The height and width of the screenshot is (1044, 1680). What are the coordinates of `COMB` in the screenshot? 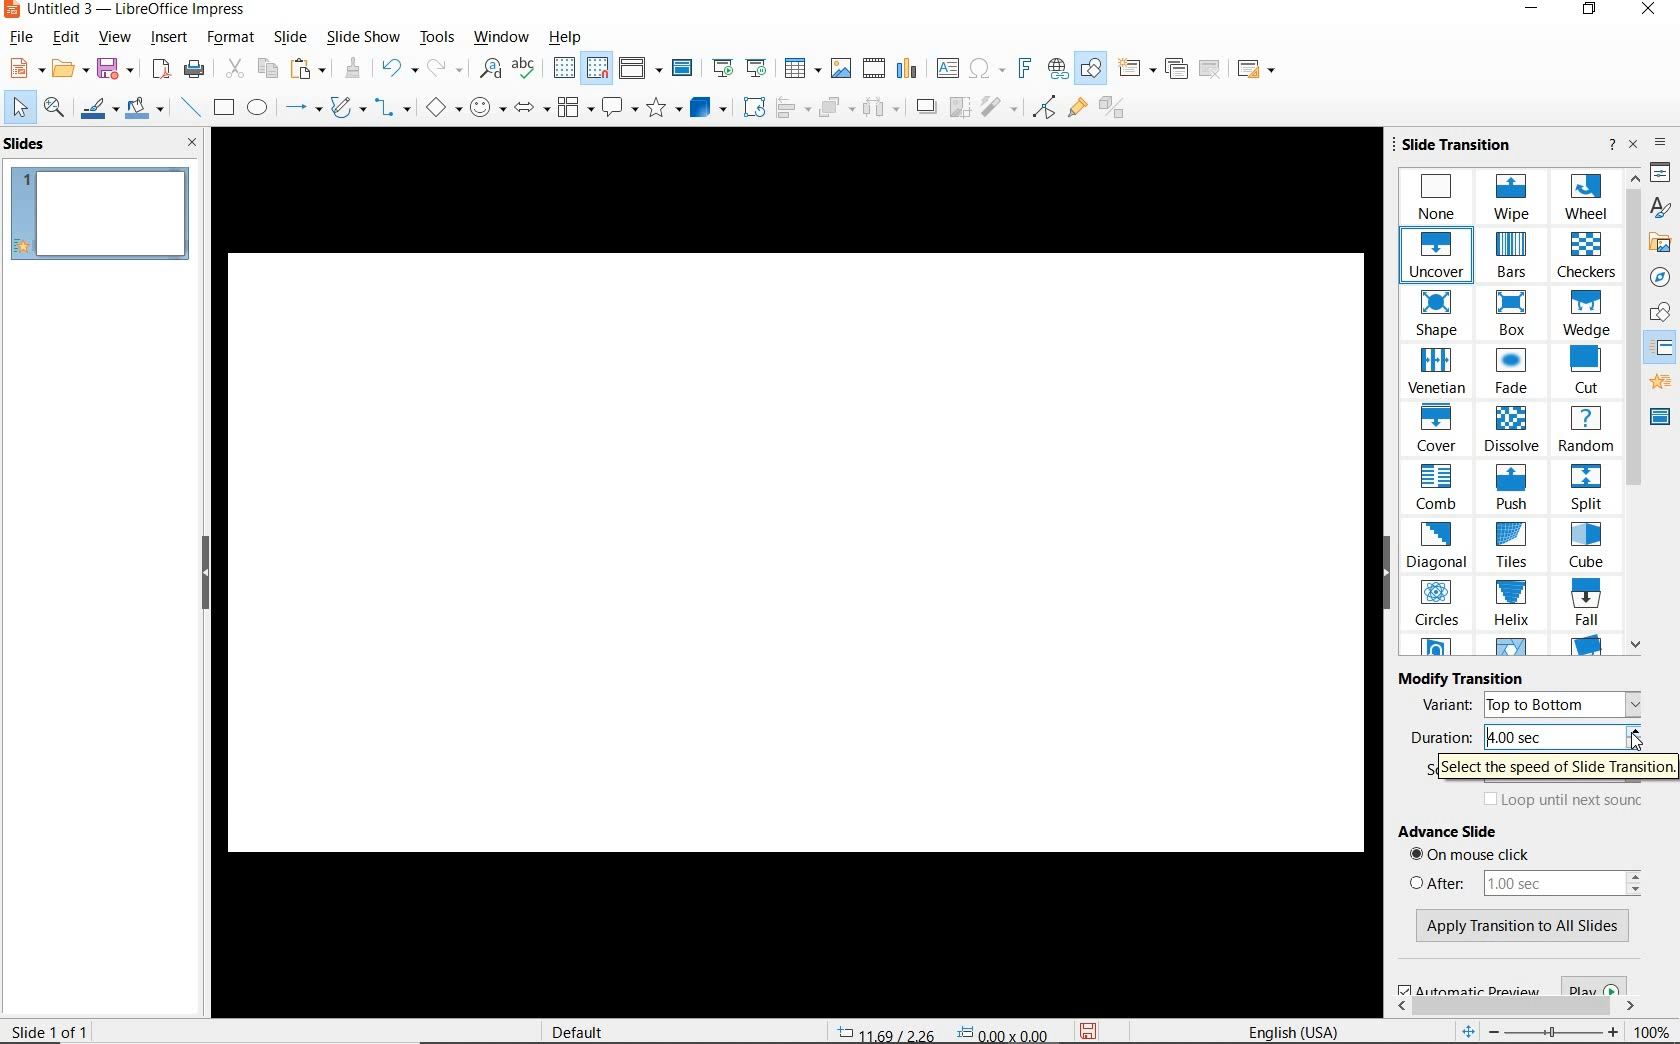 It's located at (1438, 488).